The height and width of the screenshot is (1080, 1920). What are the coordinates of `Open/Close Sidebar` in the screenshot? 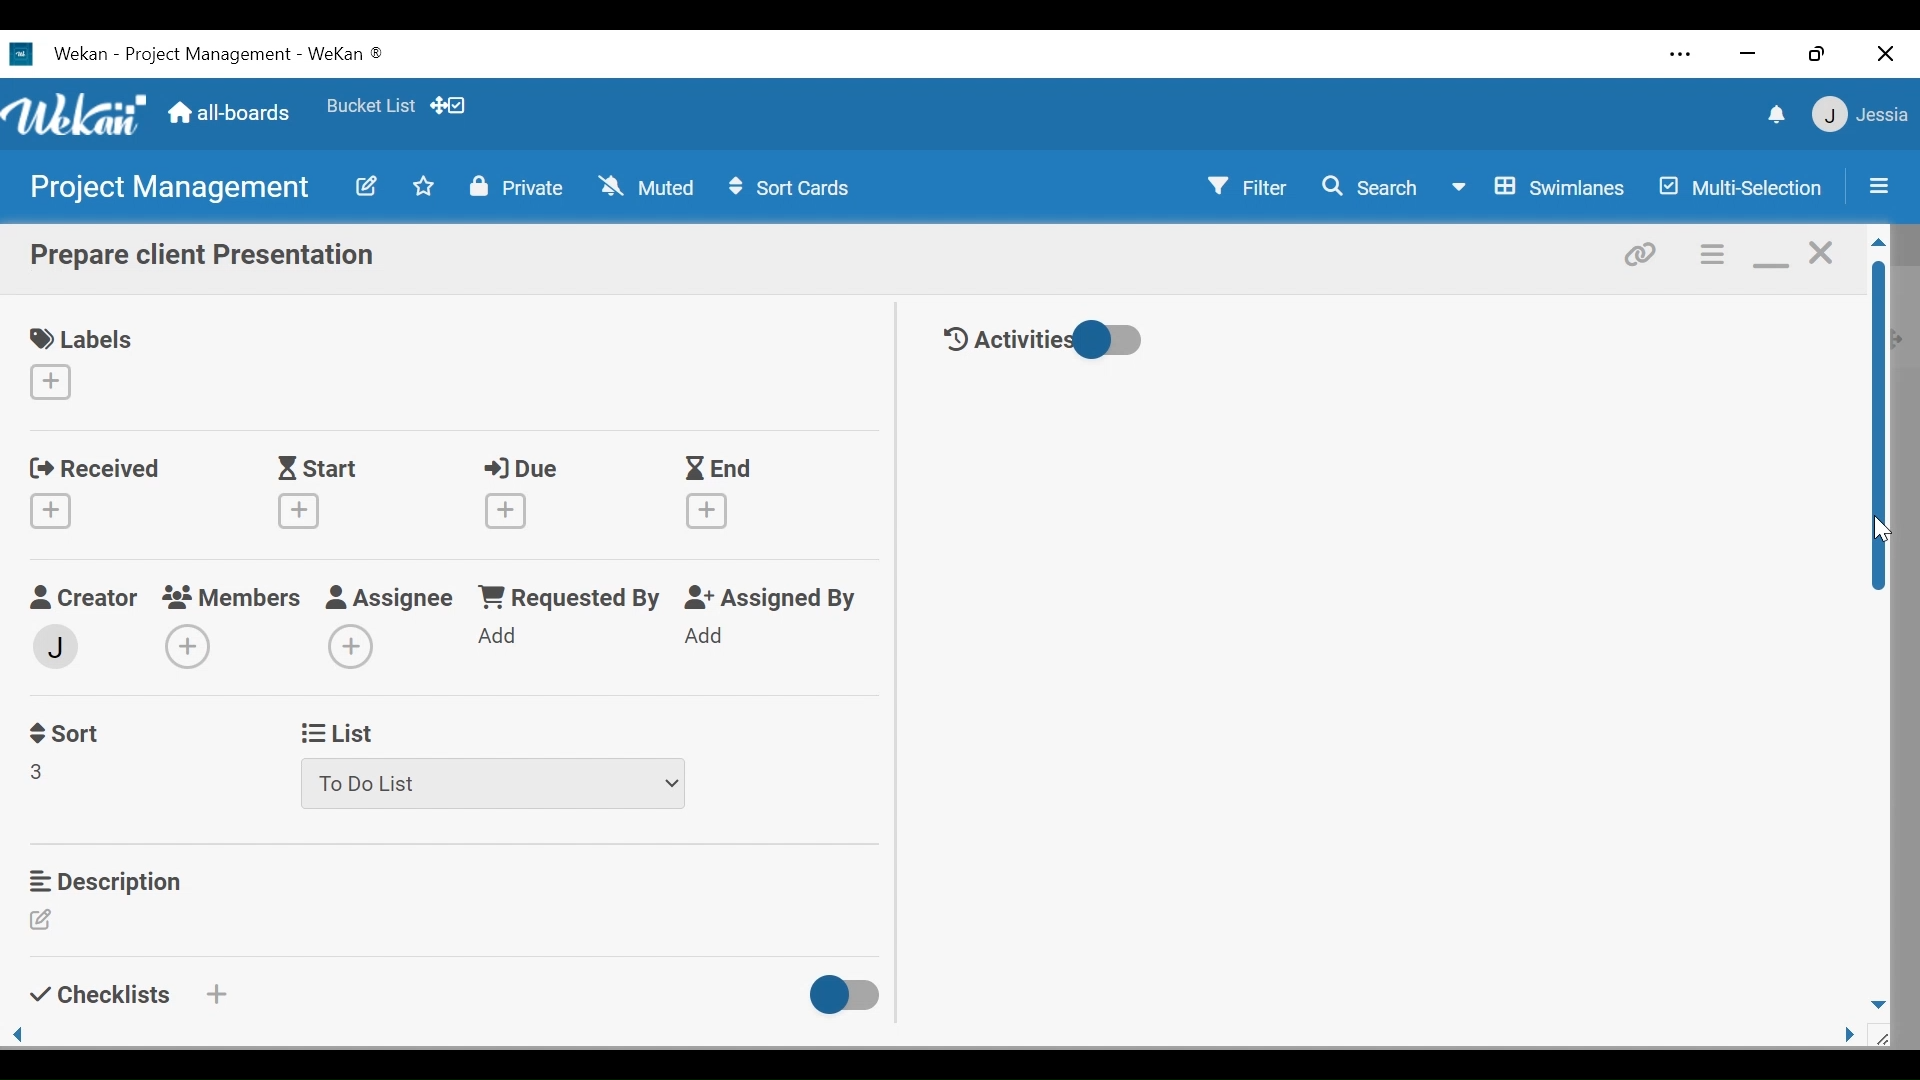 It's located at (1877, 184).